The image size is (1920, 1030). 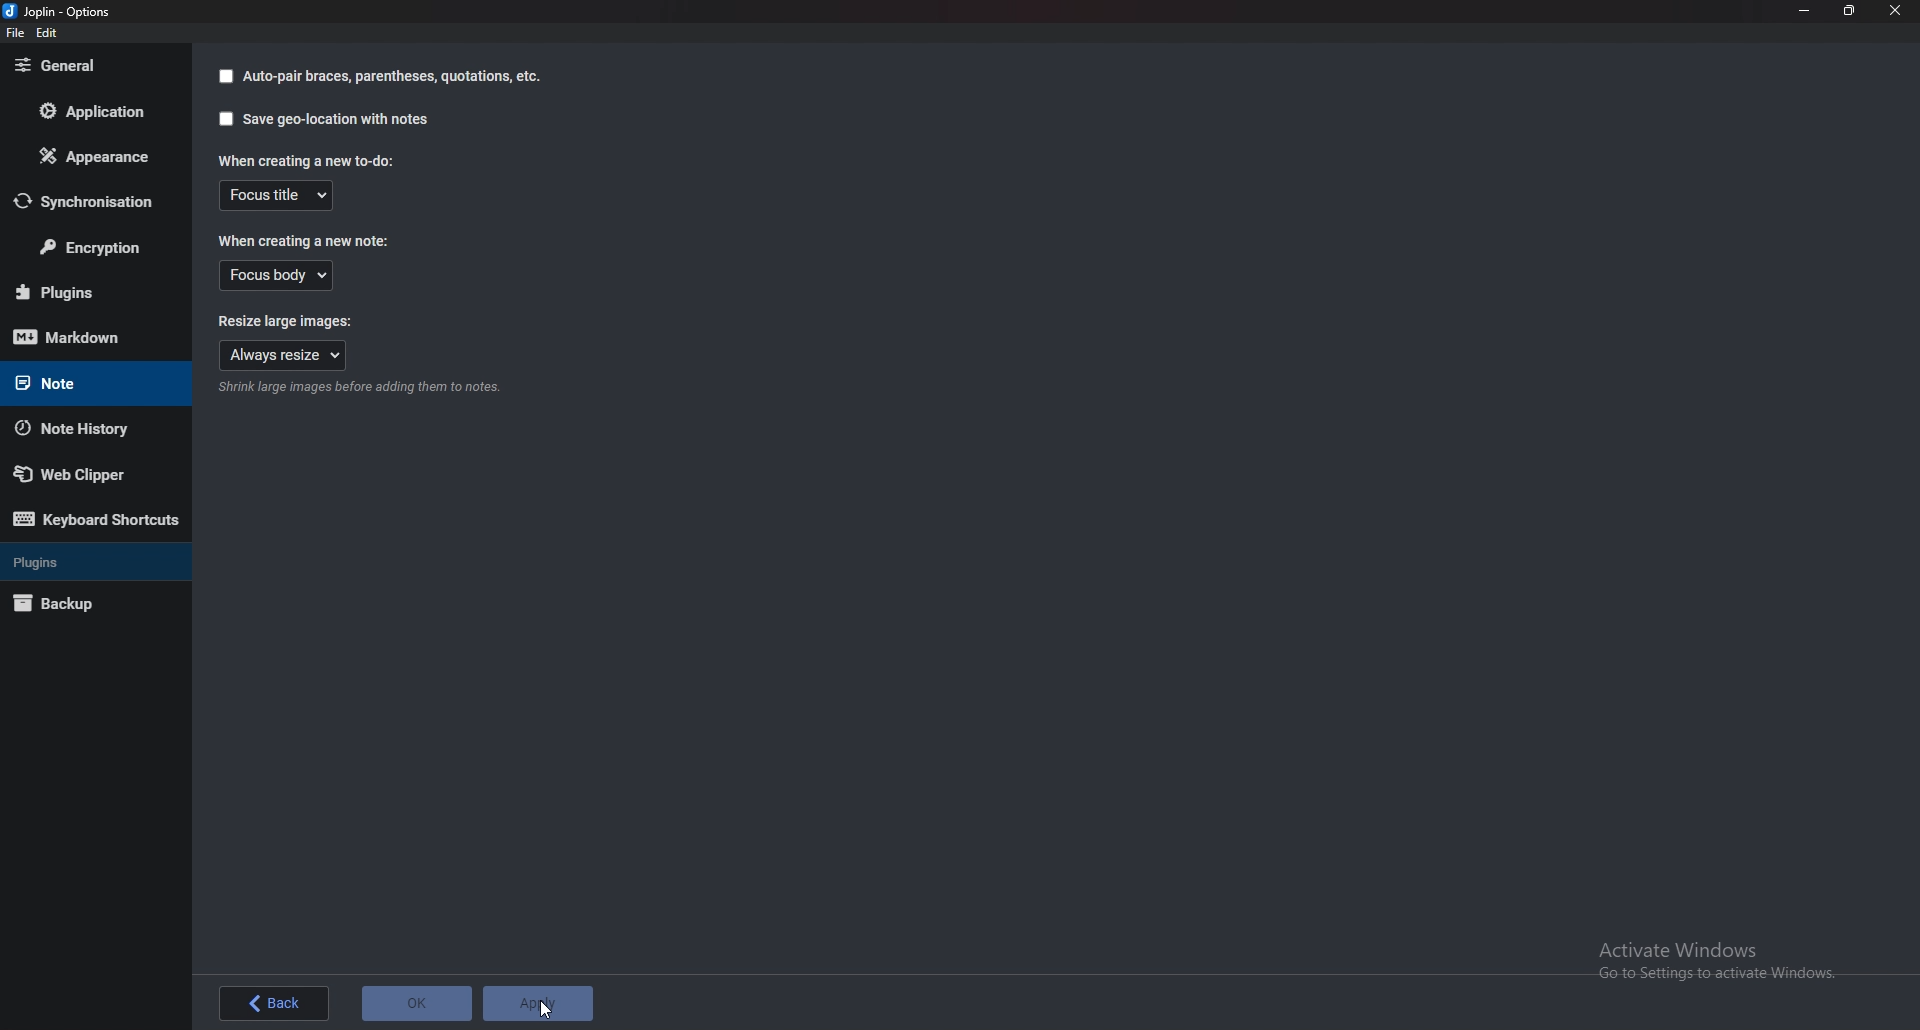 I want to click on Keyboard shortcuts, so click(x=97, y=519).